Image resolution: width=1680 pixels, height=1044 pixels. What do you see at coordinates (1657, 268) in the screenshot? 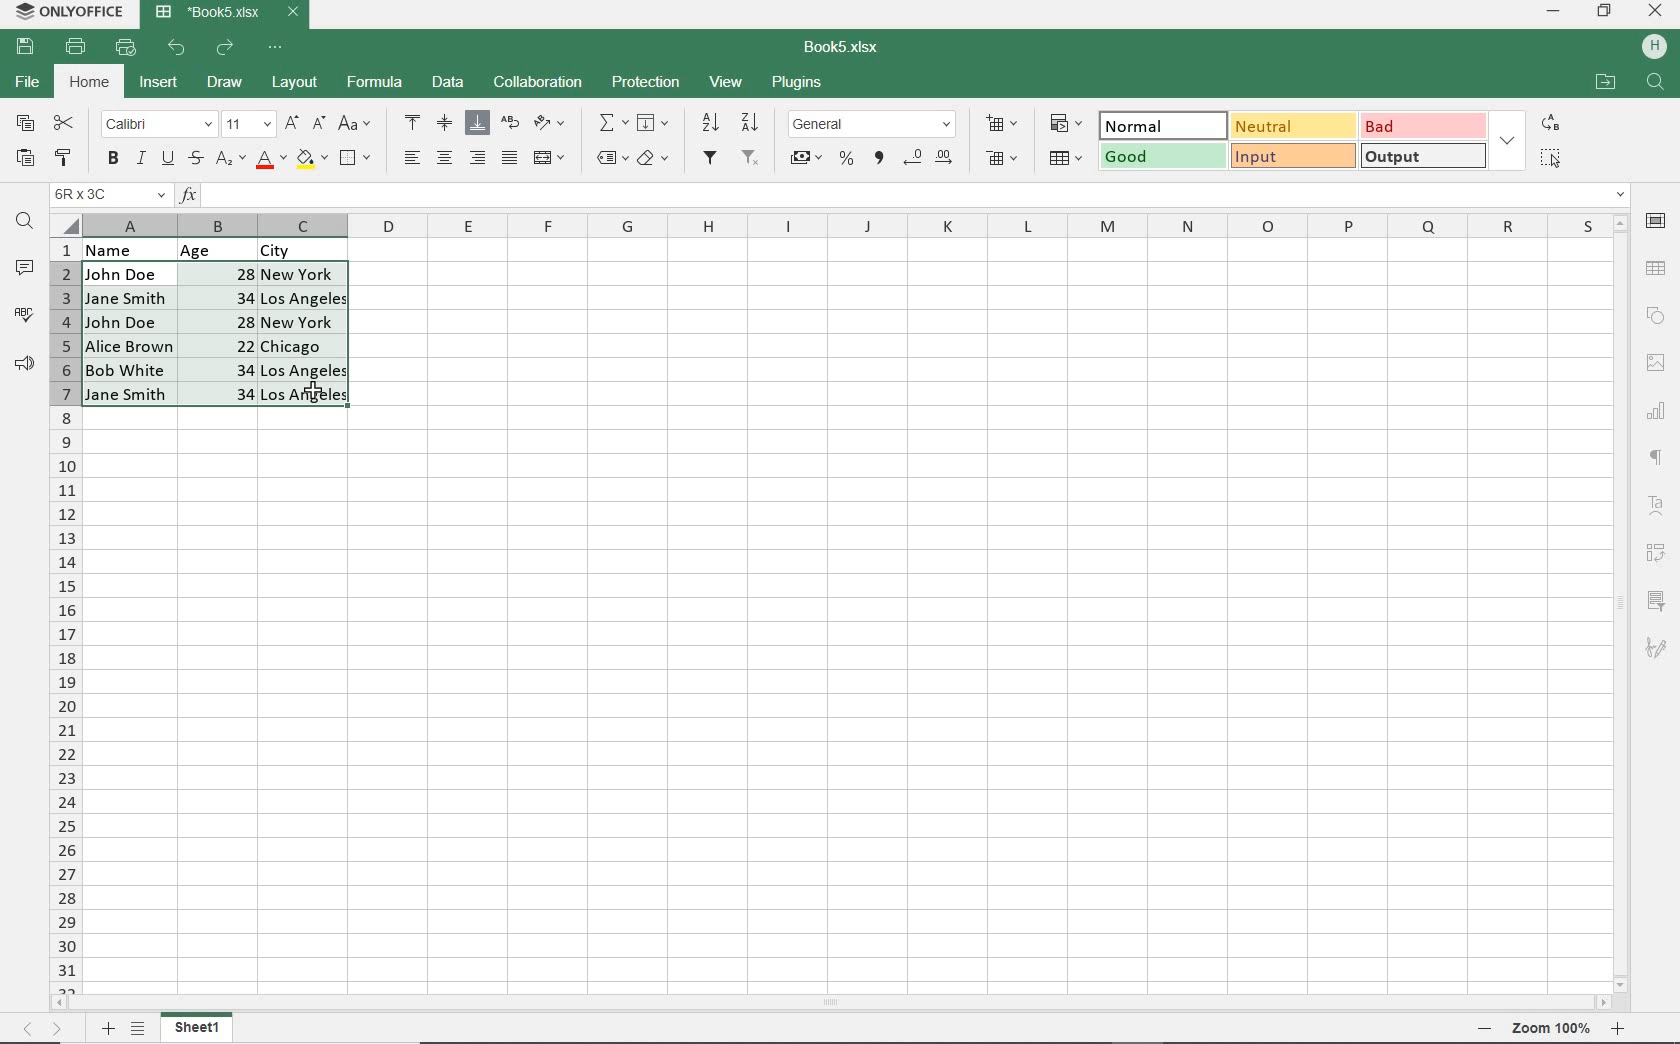
I see `TABLE` at bounding box center [1657, 268].